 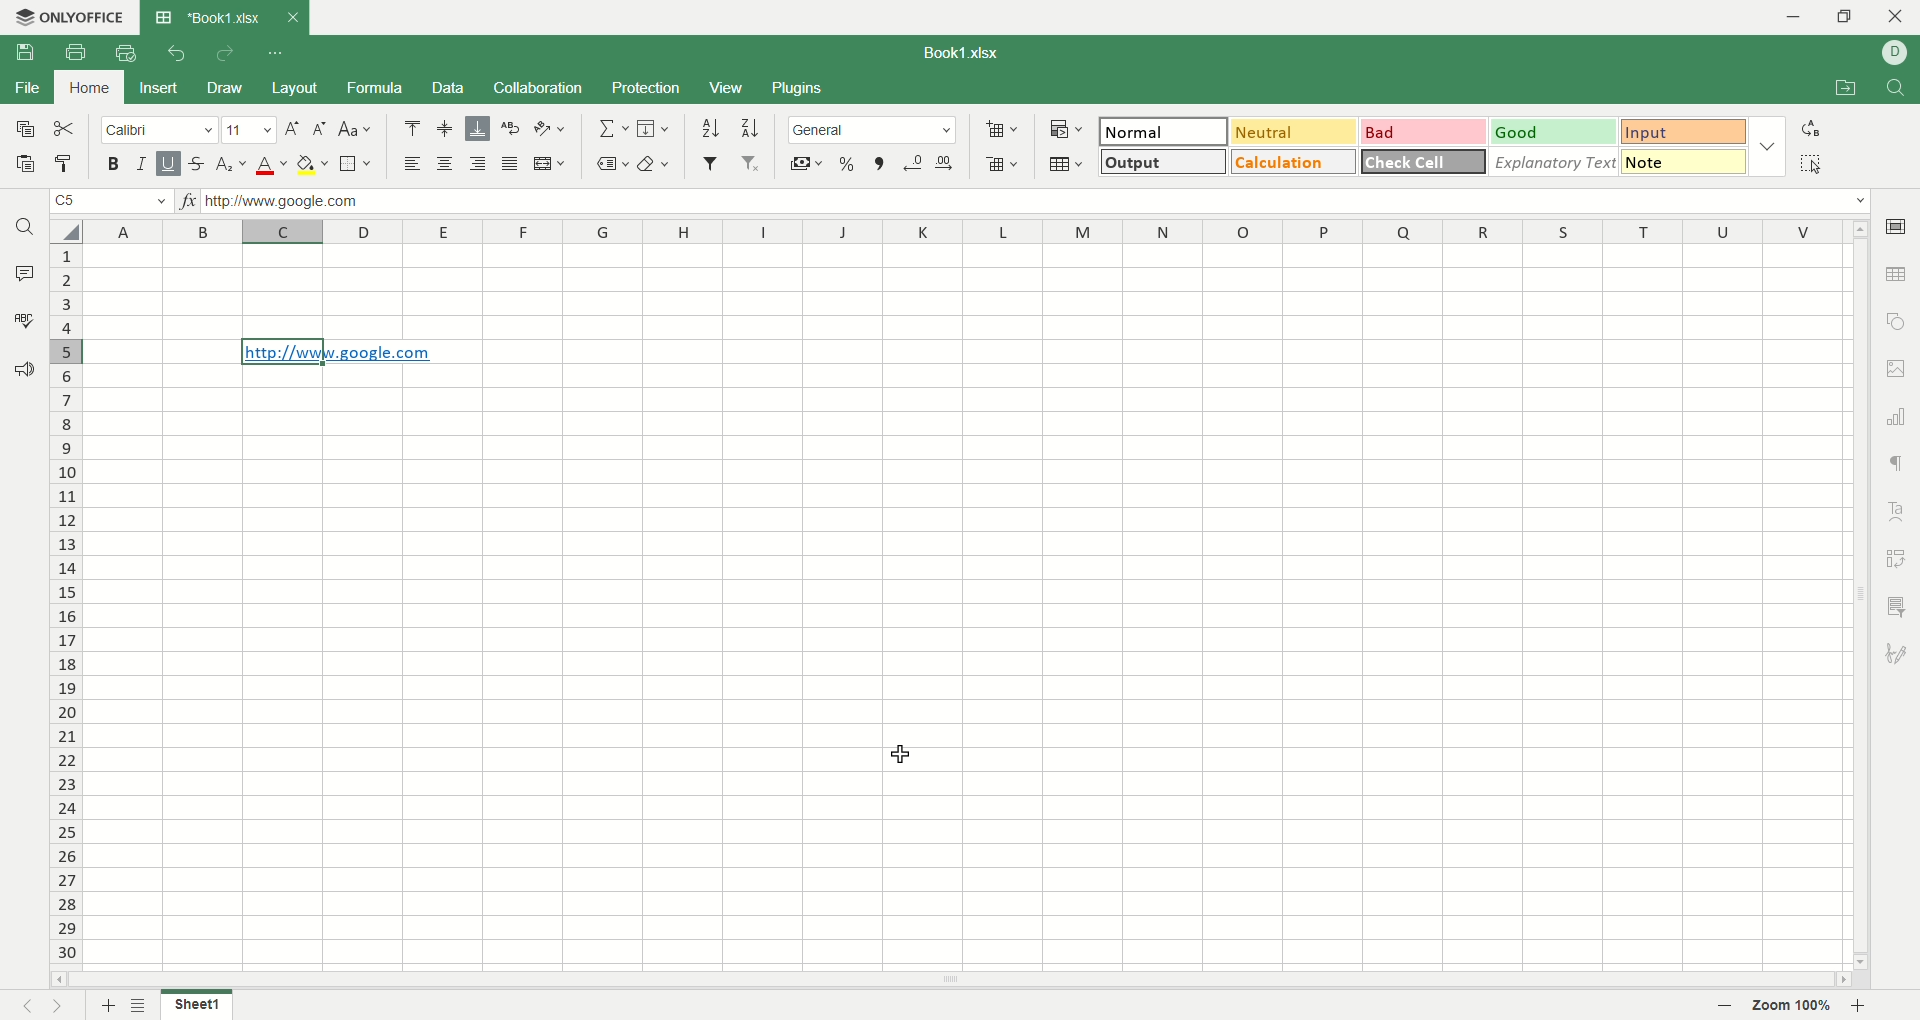 I want to click on sheet1, so click(x=203, y=1007).